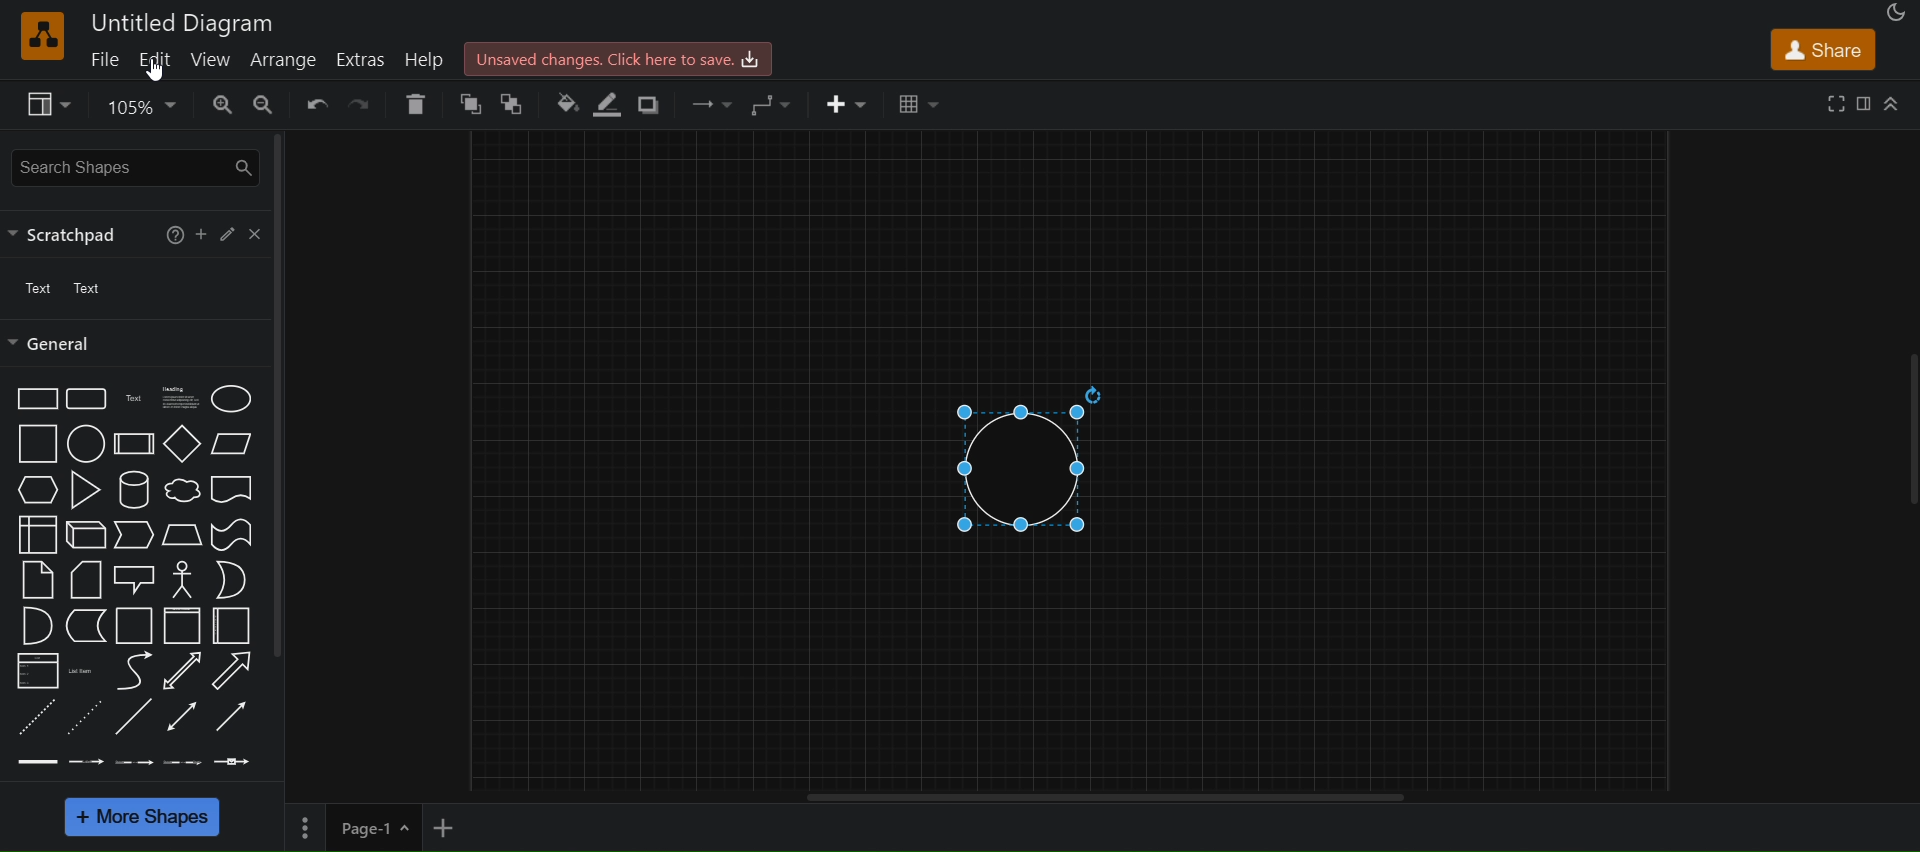  What do you see at coordinates (144, 816) in the screenshot?
I see `more shapes` at bounding box center [144, 816].